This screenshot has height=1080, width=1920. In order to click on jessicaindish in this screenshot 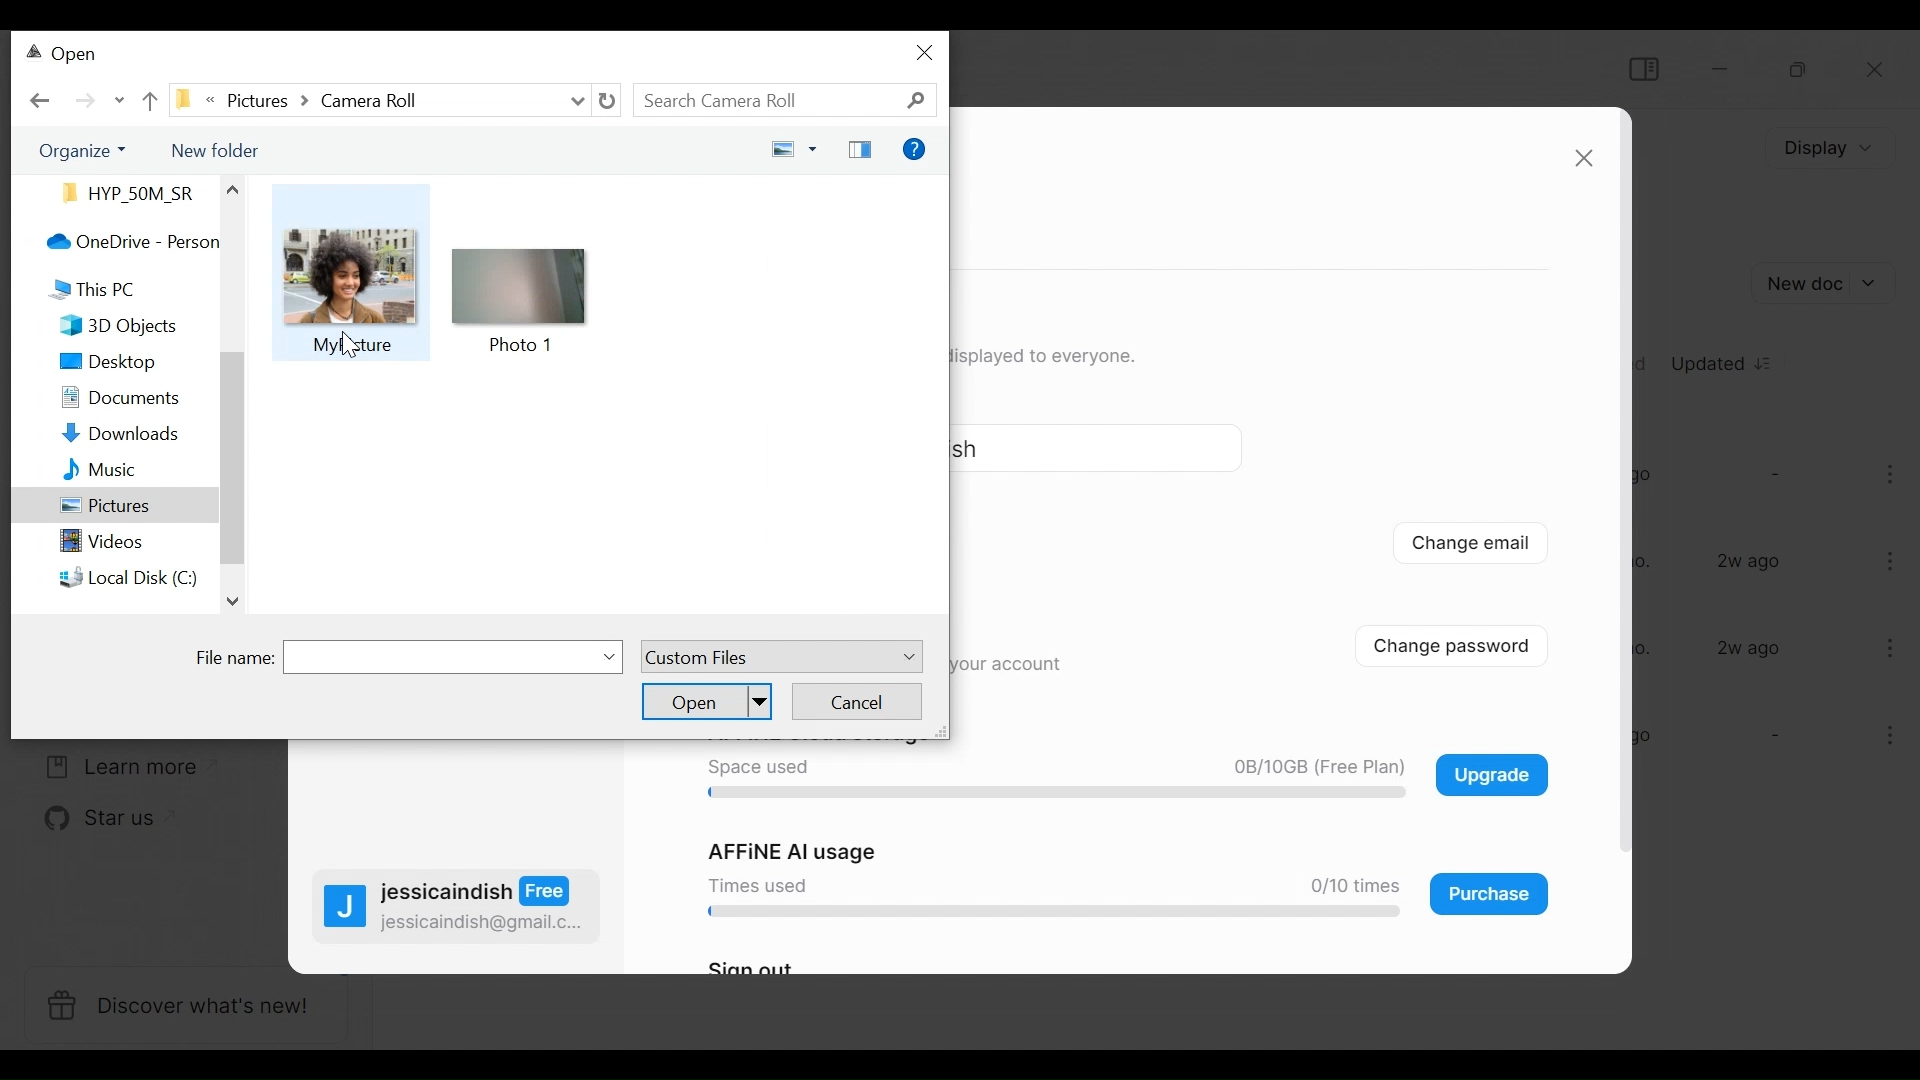, I will do `click(477, 892)`.